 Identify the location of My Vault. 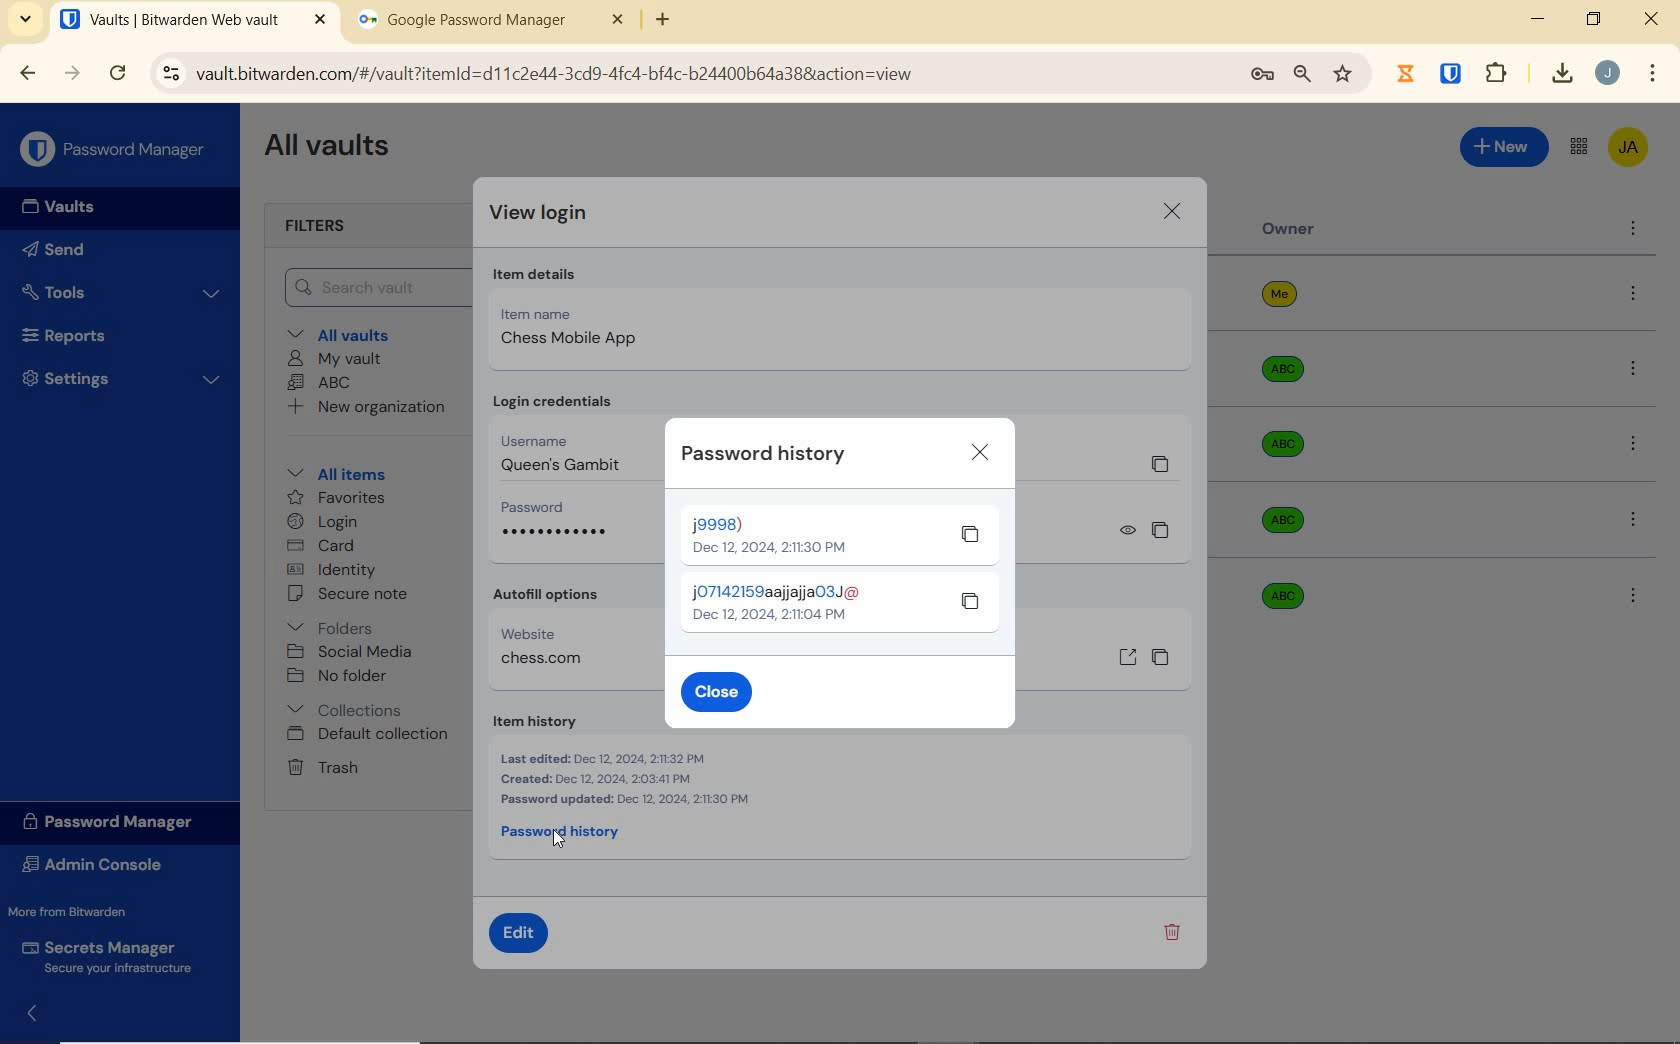
(338, 357).